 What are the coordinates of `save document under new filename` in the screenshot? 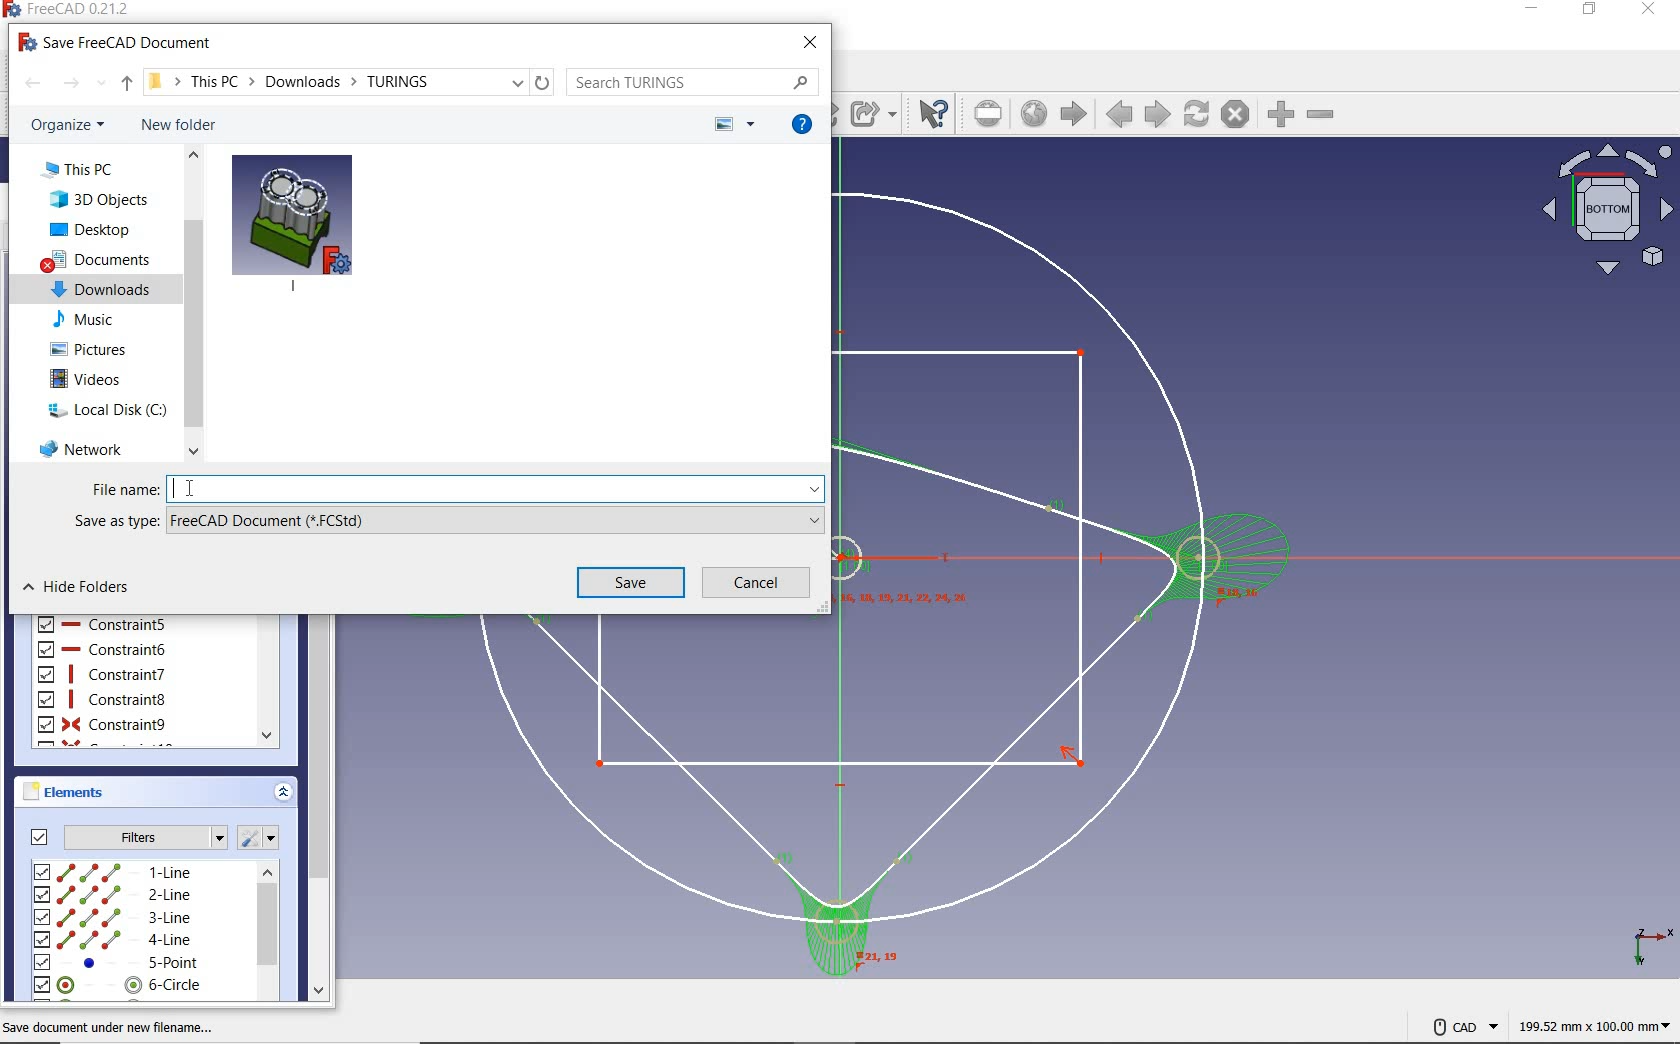 It's located at (112, 1026).